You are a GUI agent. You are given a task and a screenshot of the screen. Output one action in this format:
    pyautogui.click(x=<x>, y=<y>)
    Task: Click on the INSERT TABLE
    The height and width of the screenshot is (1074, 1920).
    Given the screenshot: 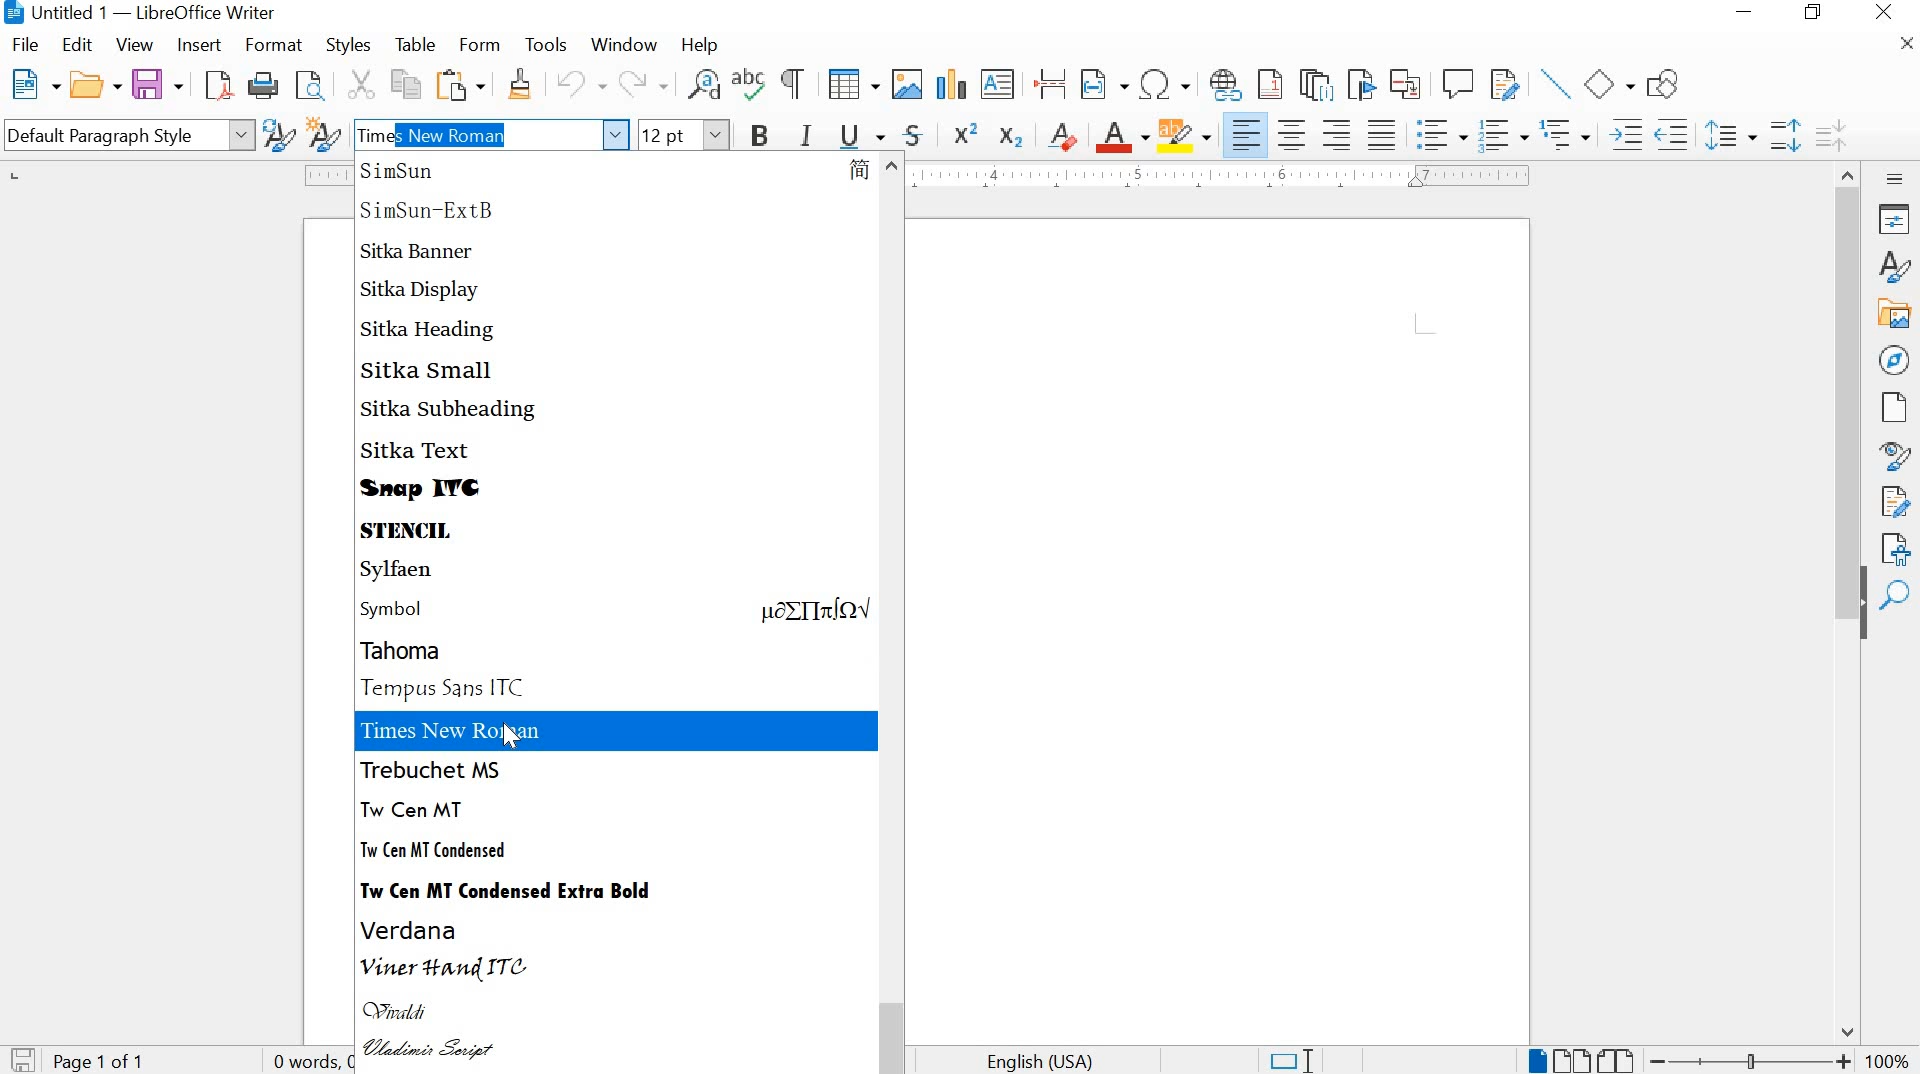 What is the action you would take?
    pyautogui.click(x=850, y=85)
    